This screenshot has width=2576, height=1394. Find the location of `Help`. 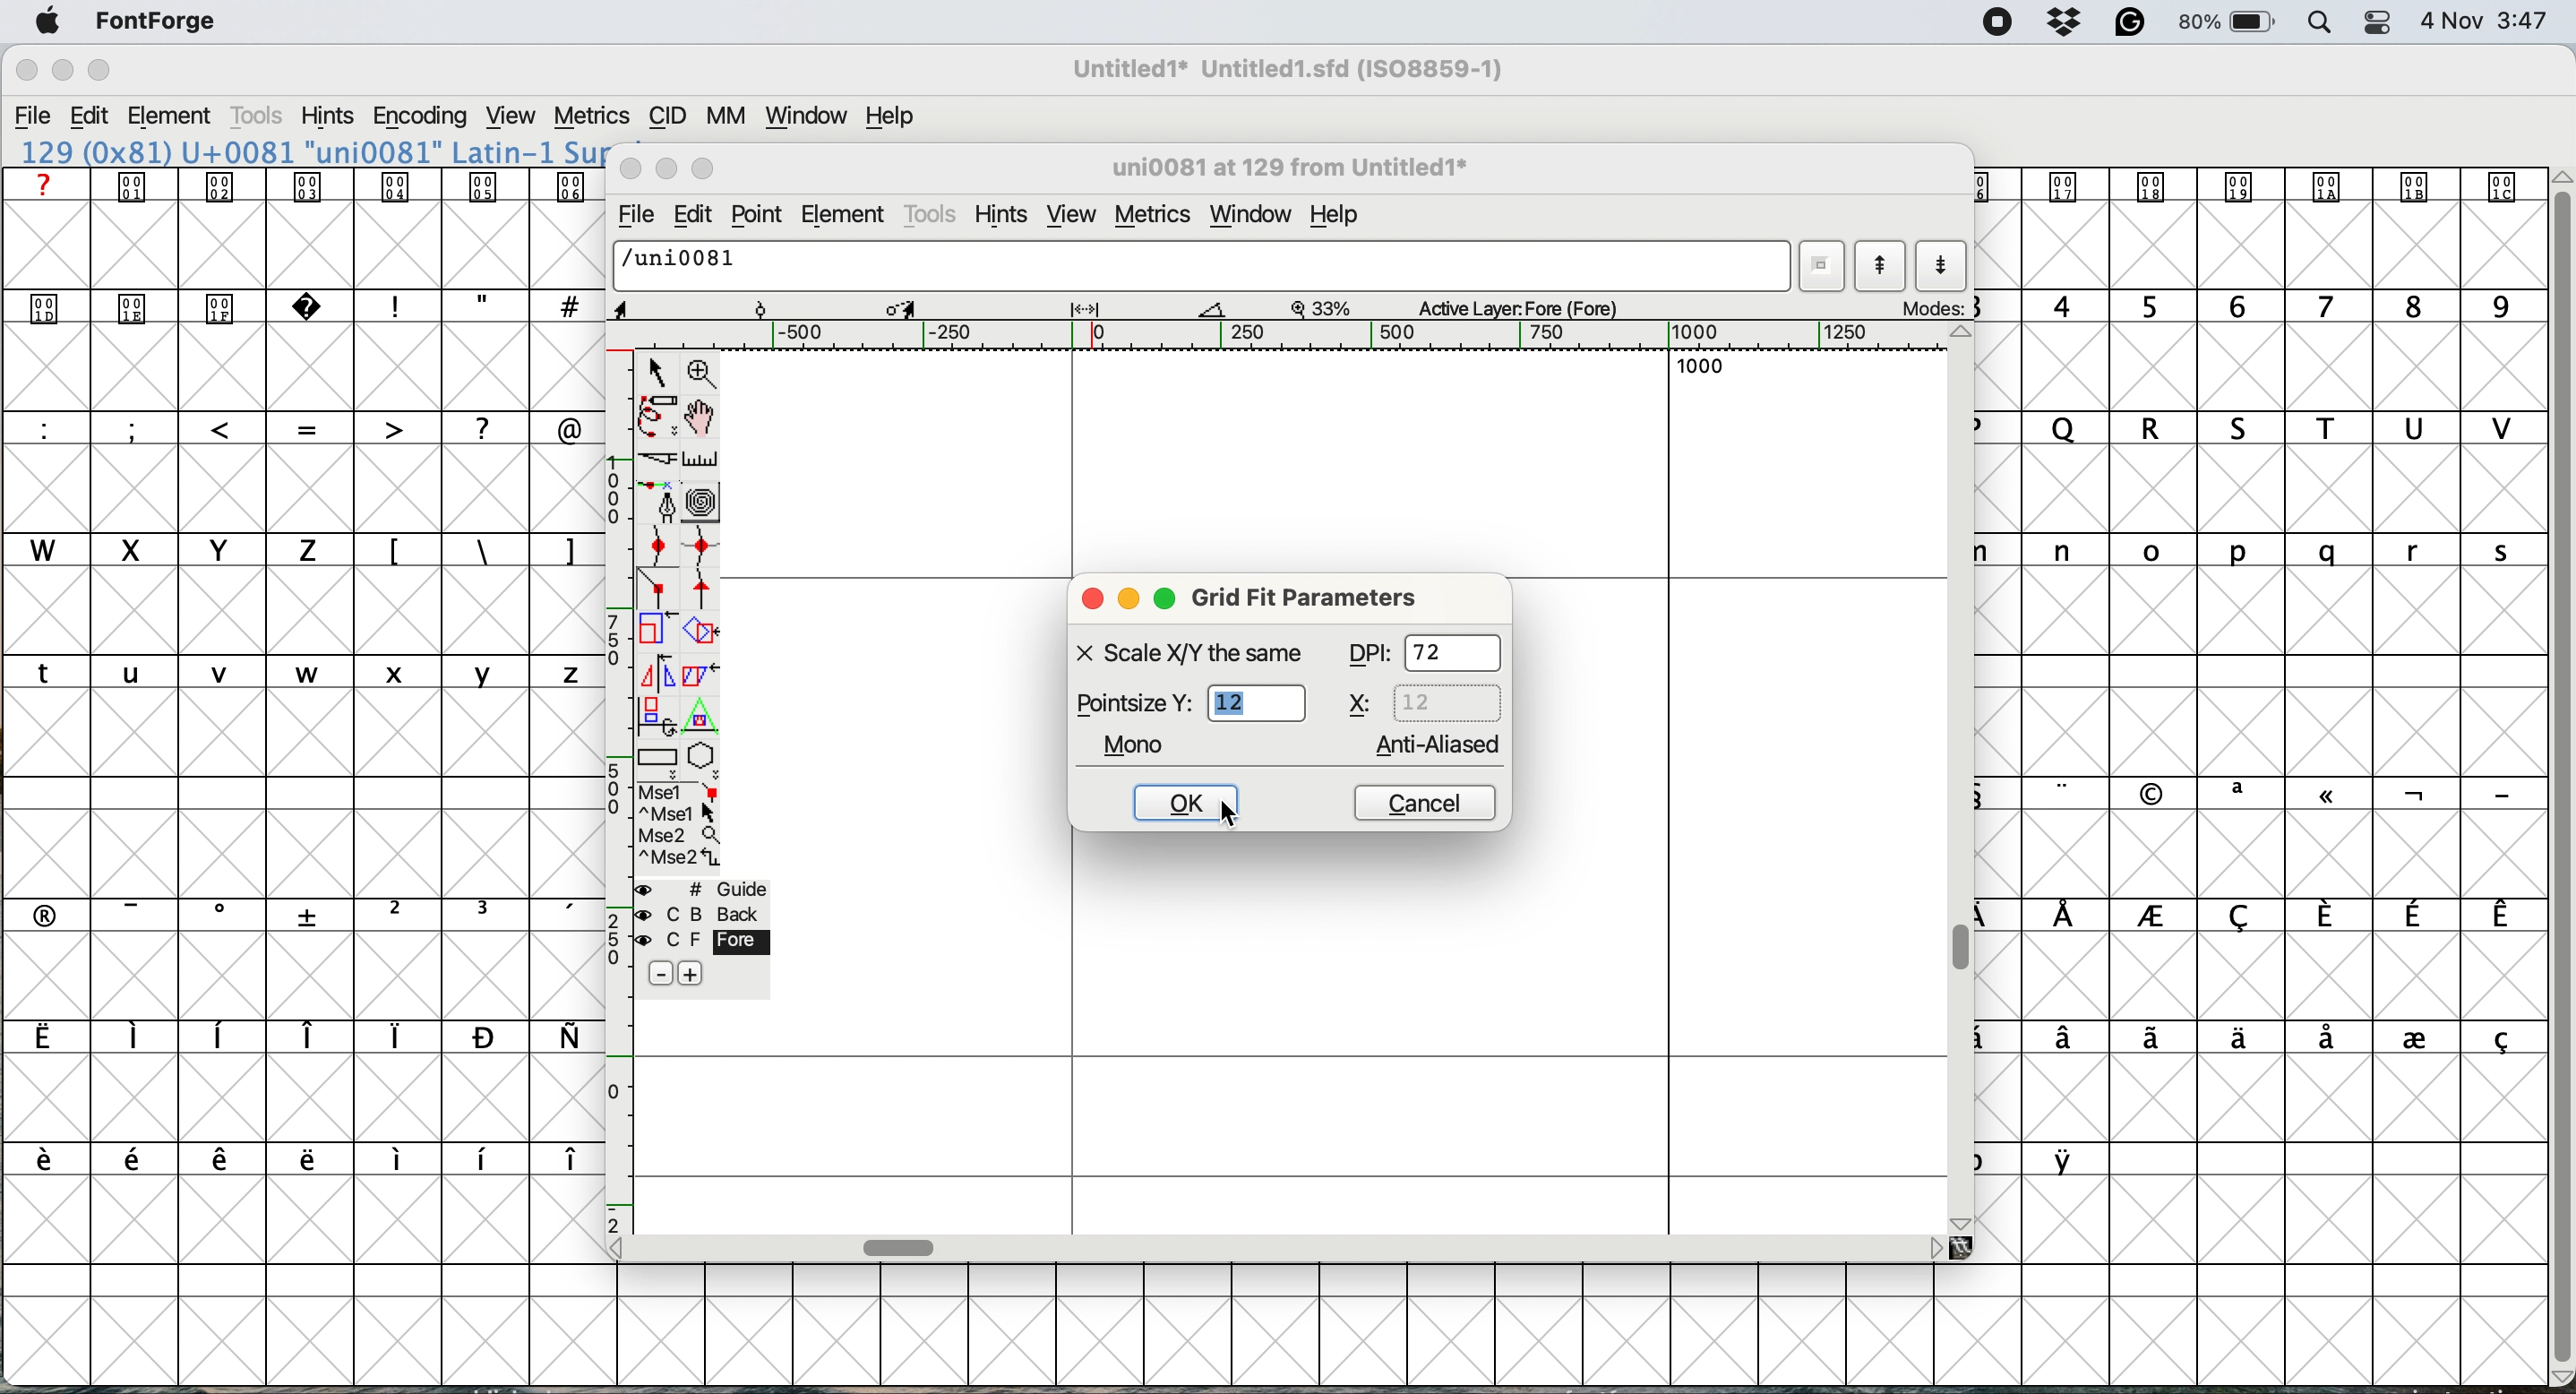

Help is located at coordinates (891, 117).